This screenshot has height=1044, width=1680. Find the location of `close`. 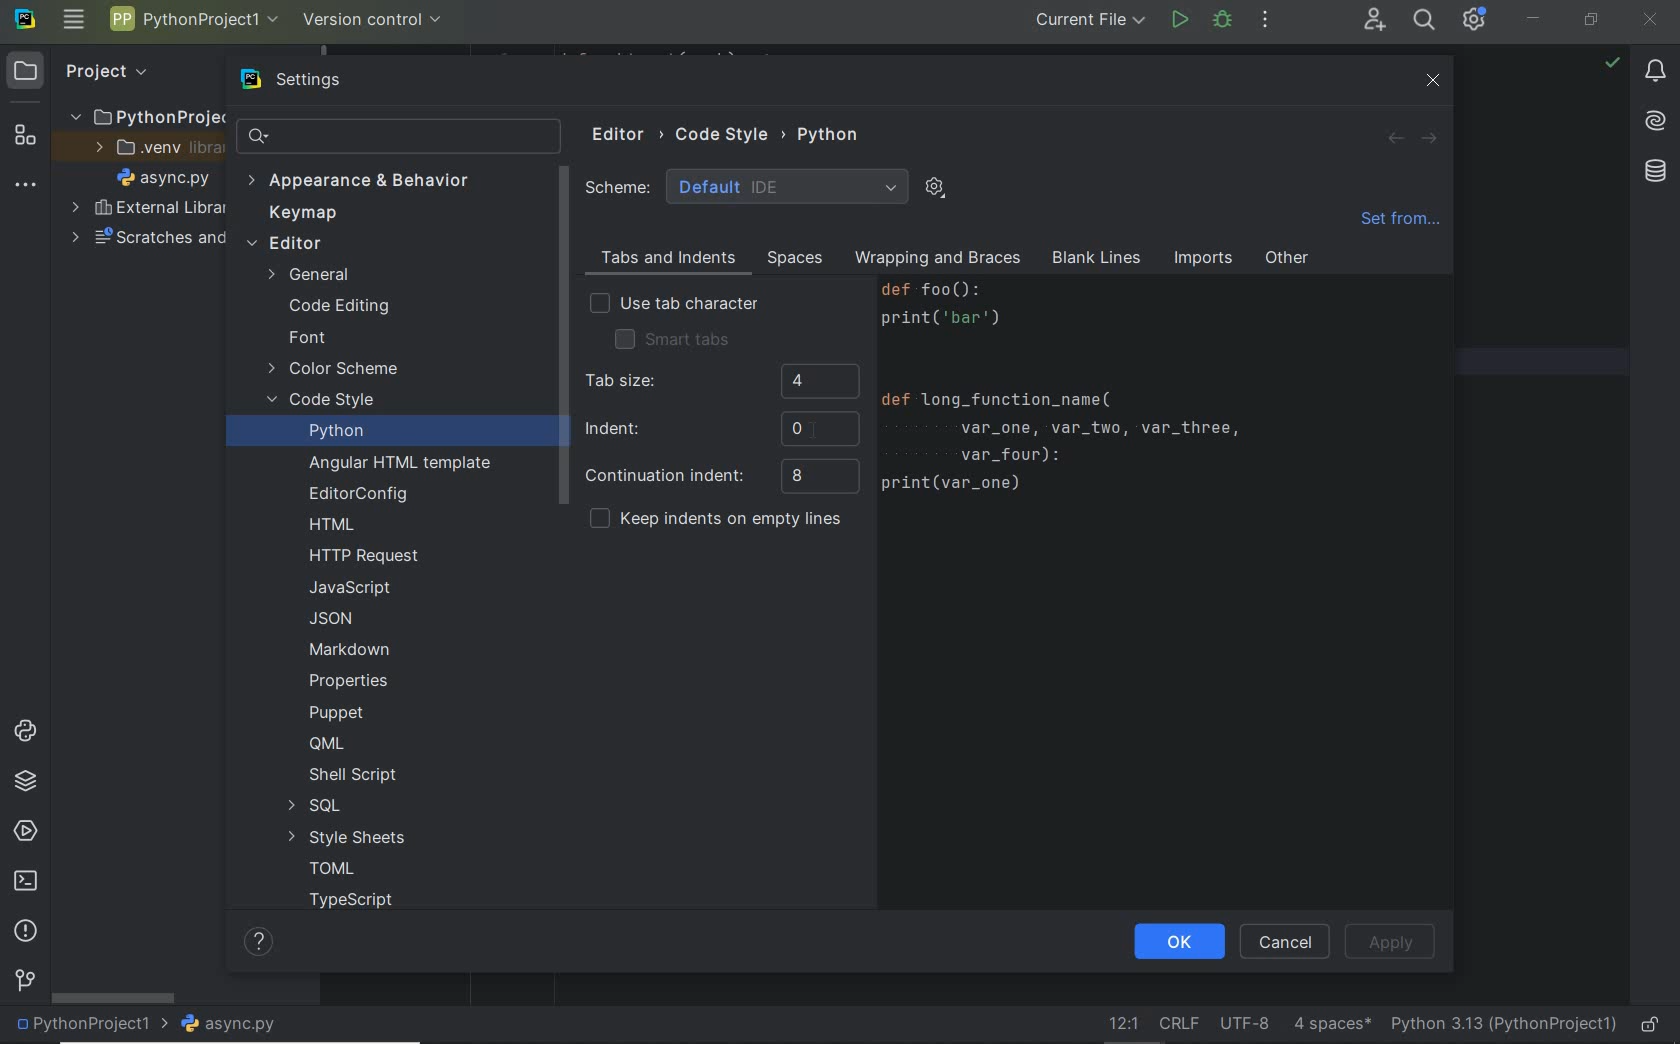

close is located at coordinates (1434, 81).